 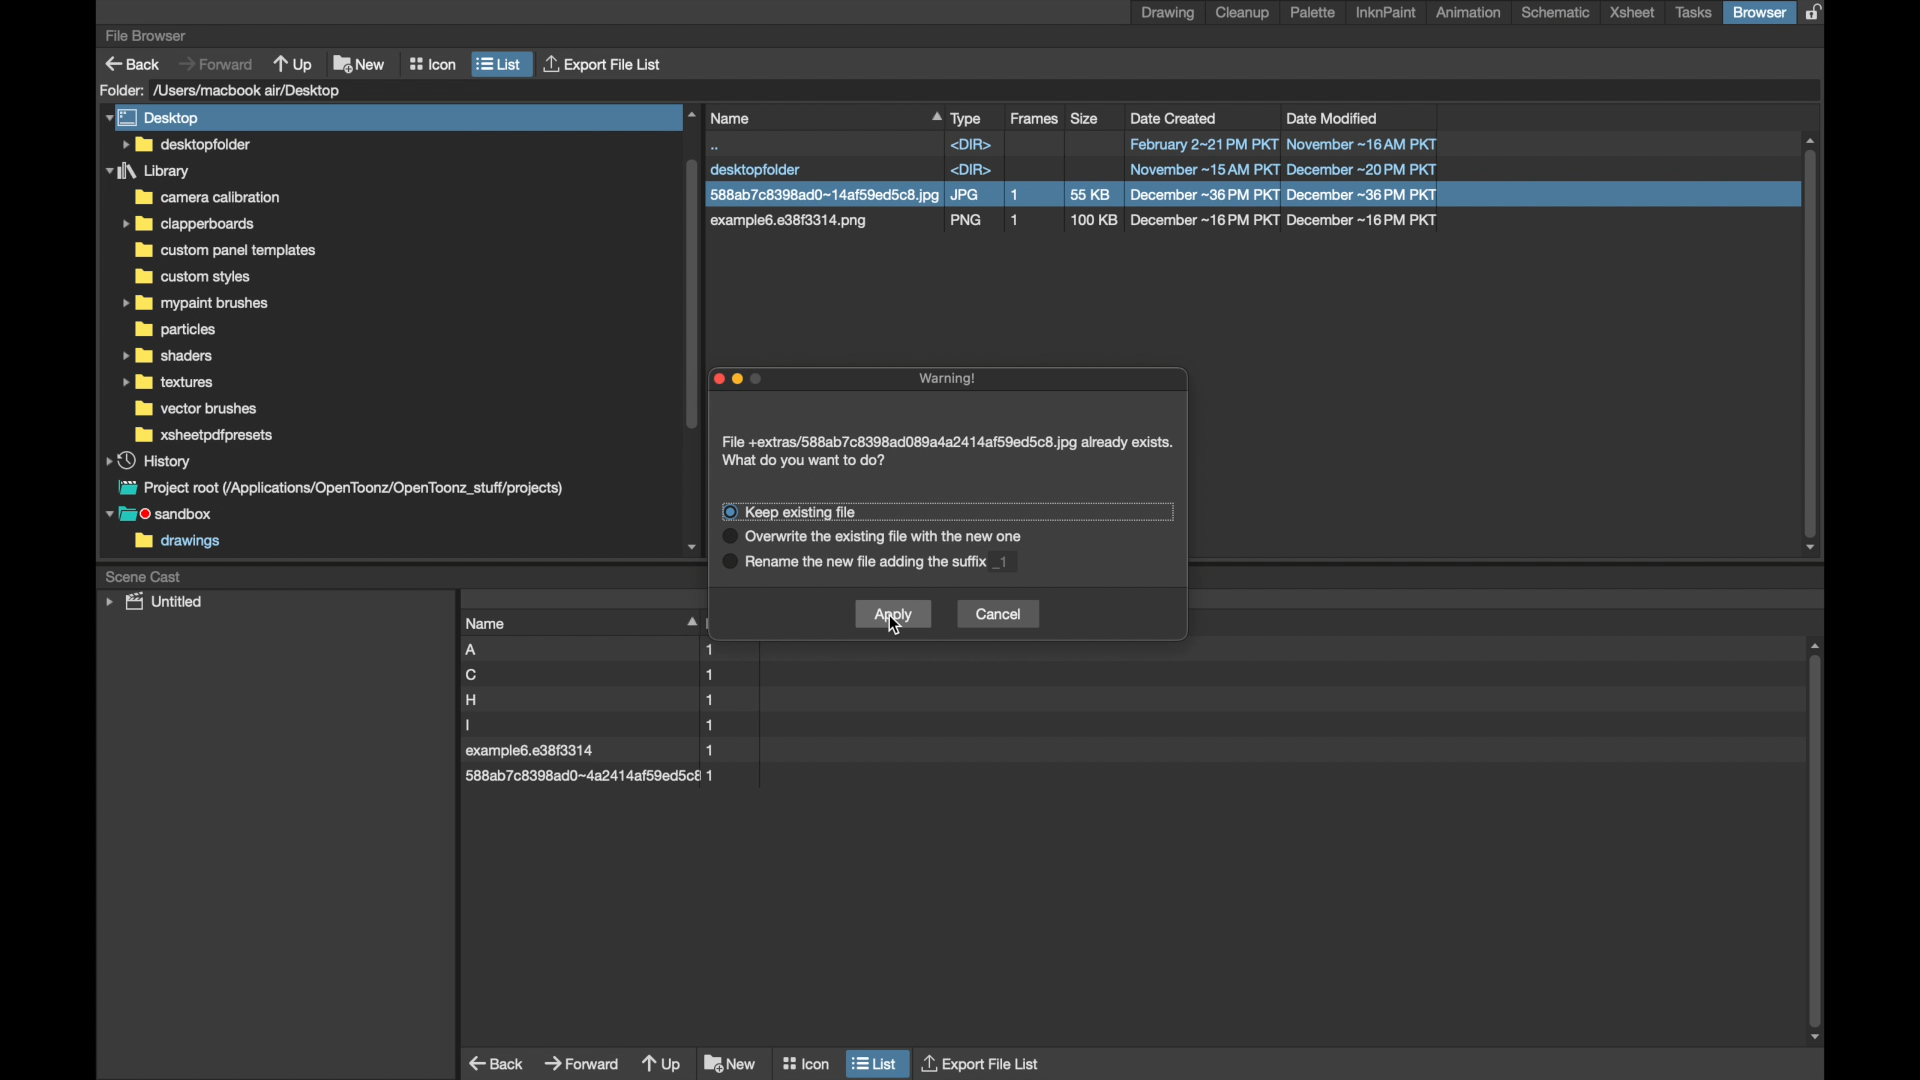 I want to click on maximize minimize and close, so click(x=742, y=381).